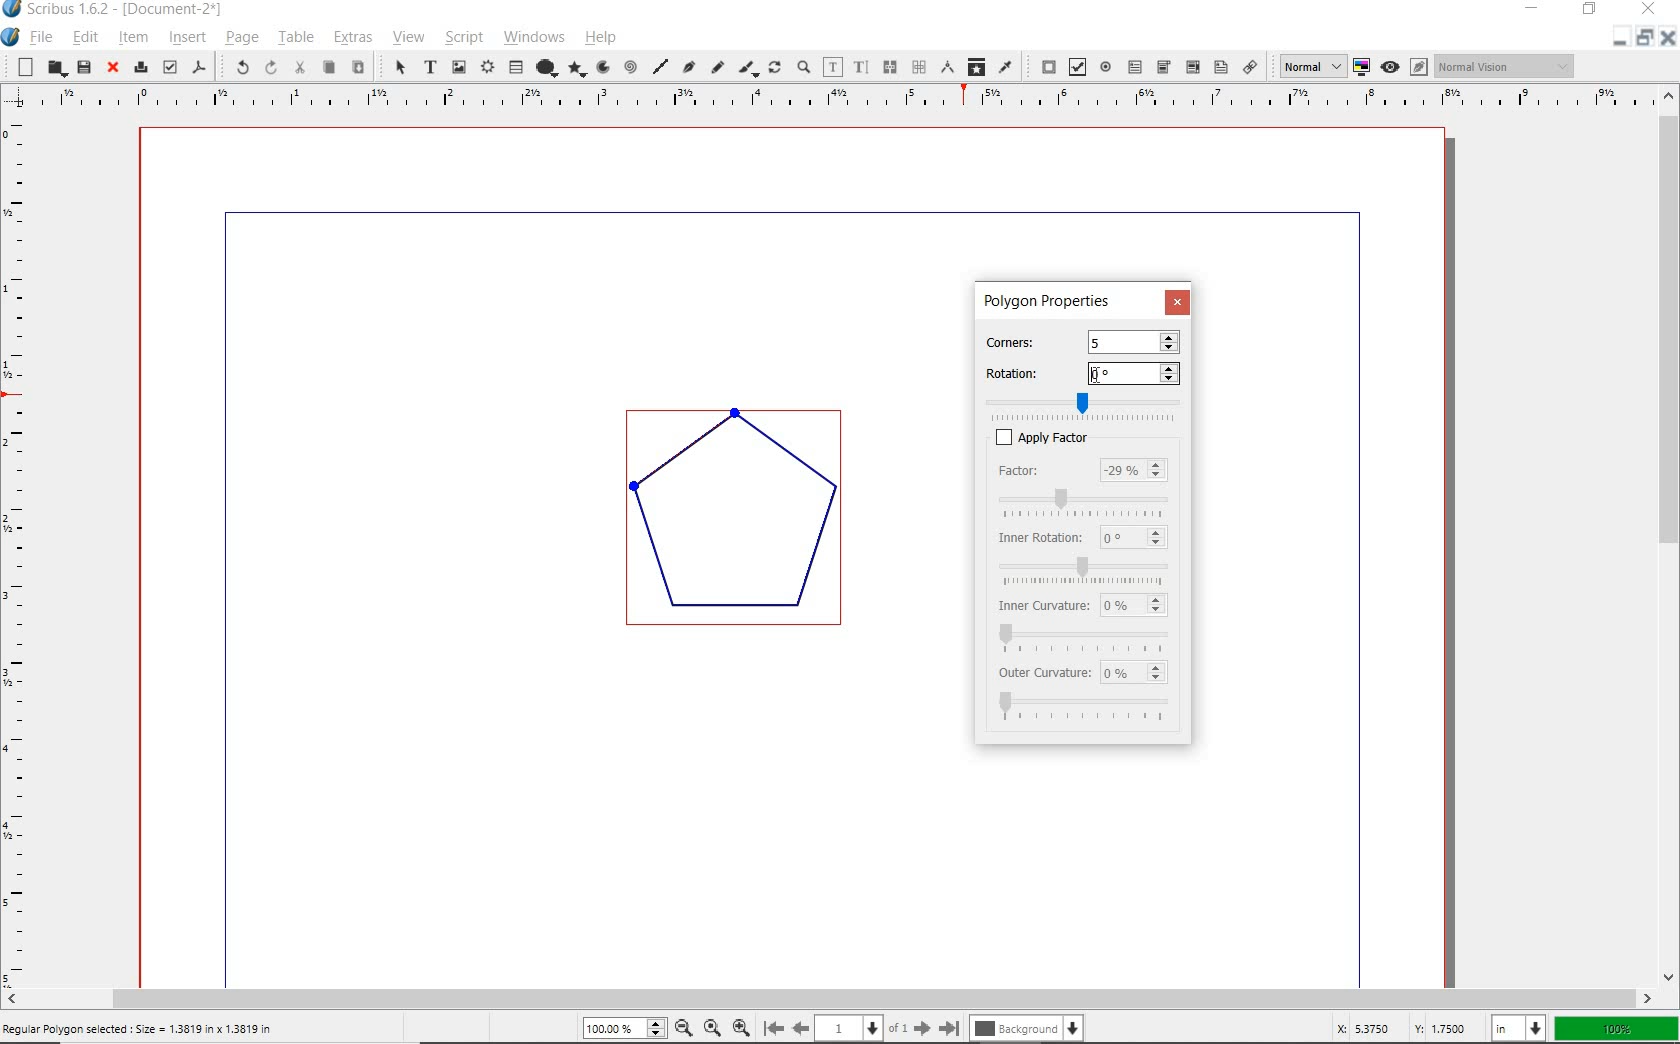 The height and width of the screenshot is (1044, 1680). What do you see at coordinates (1085, 567) in the screenshot?
I see `inner rotation slider` at bounding box center [1085, 567].